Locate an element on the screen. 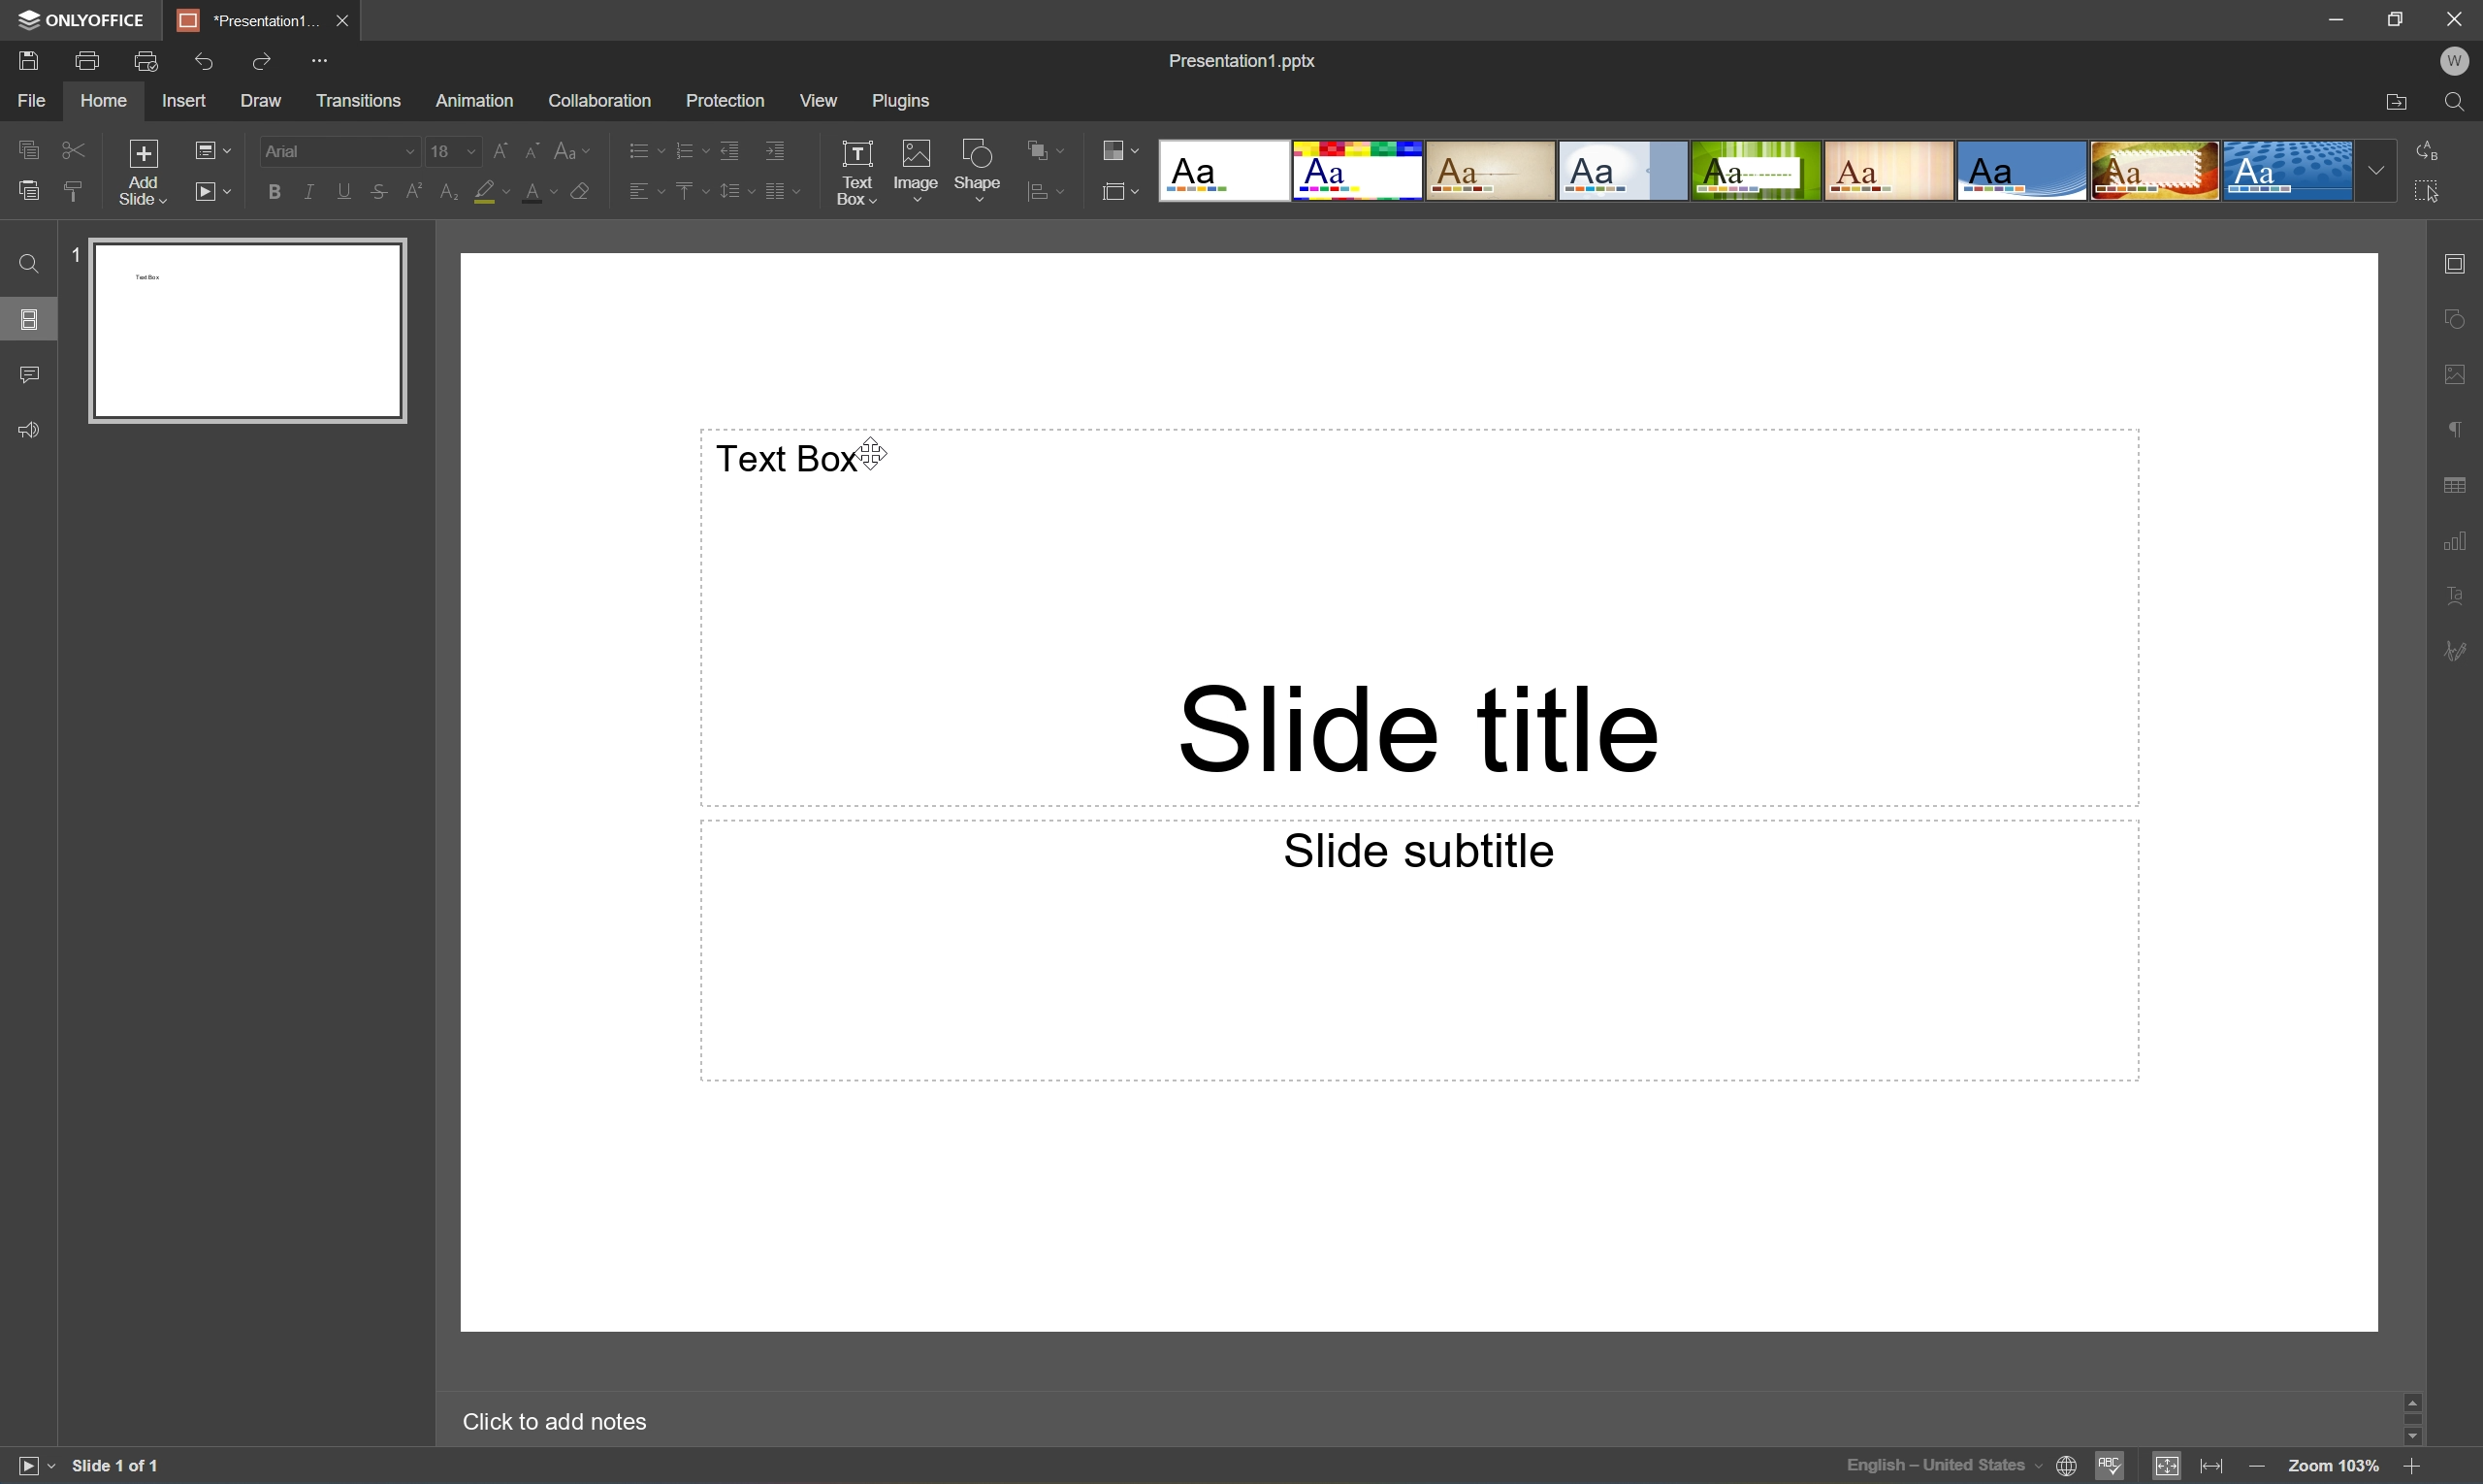  Slide subtitle is located at coordinates (1416, 847).